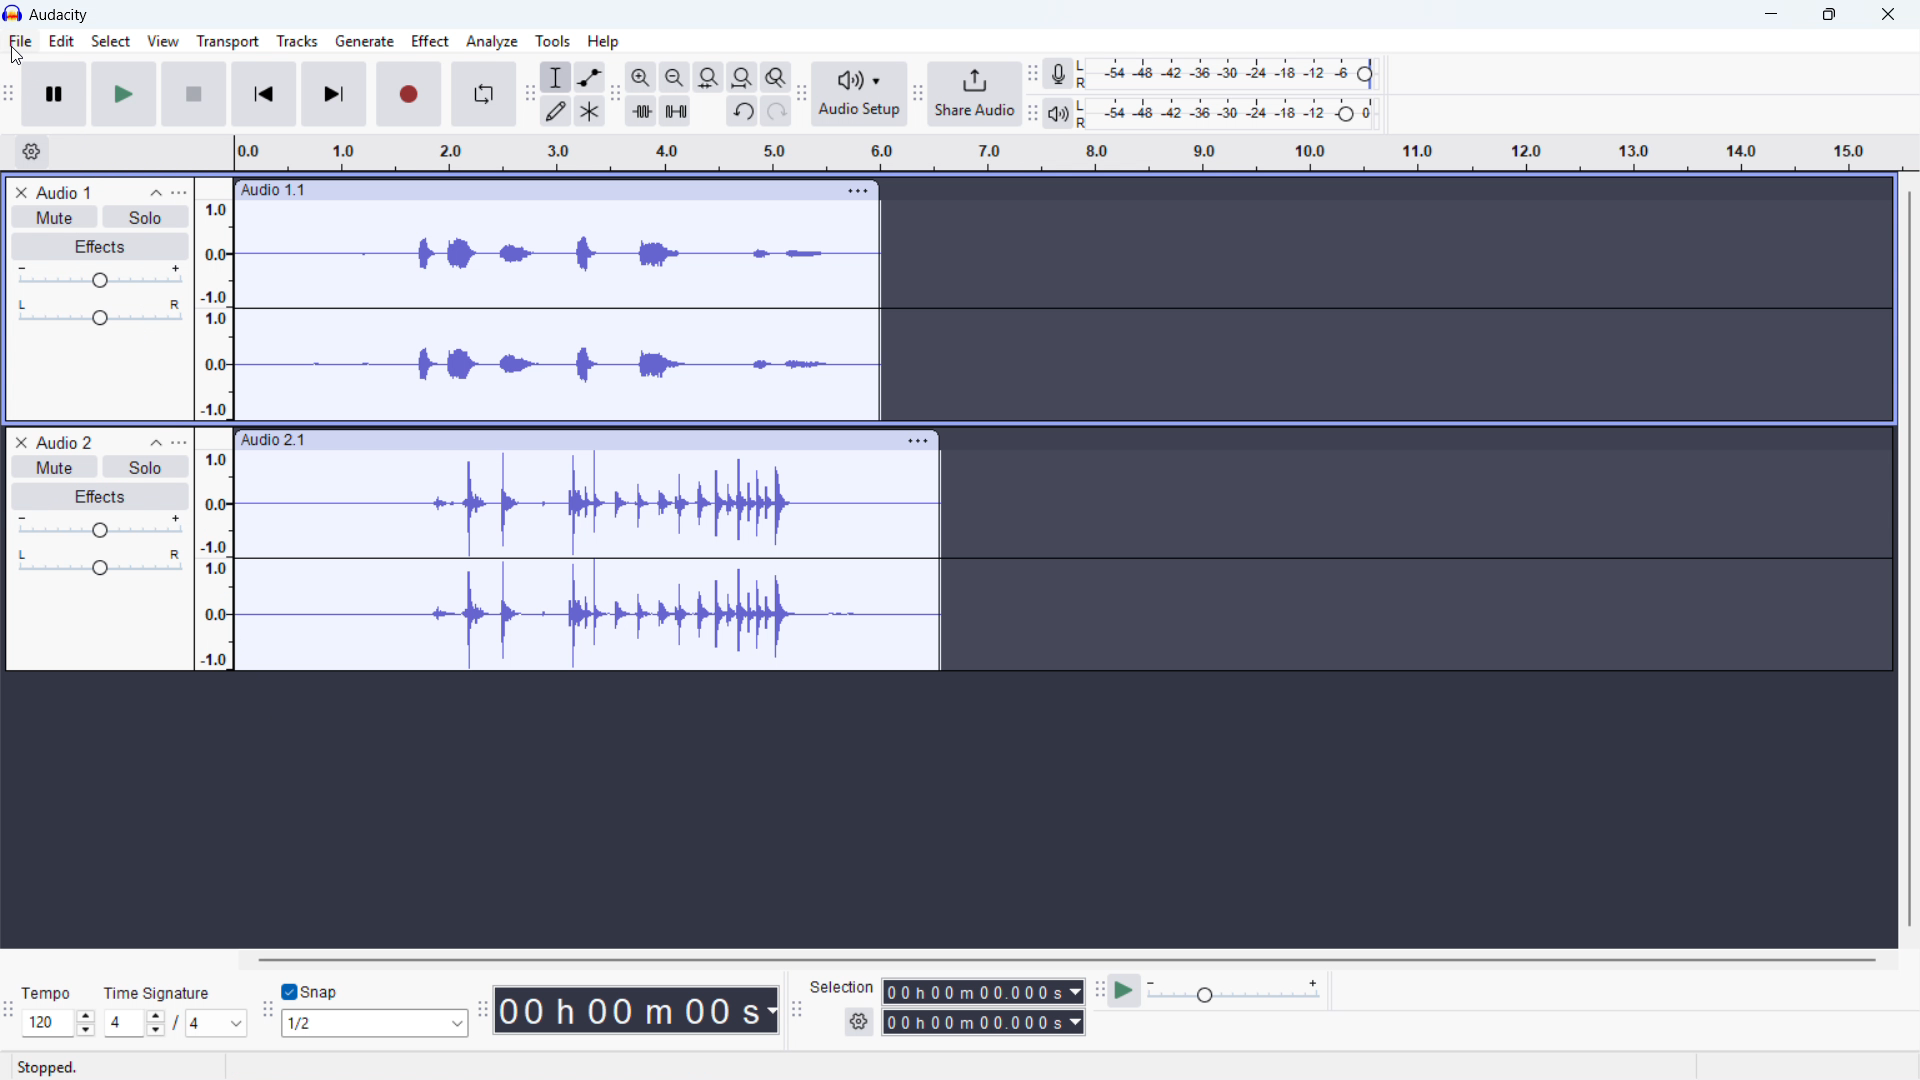 The width and height of the screenshot is (1920, 1080). Describe the element at coordinates (408, 95) in the screenshot. I see `Record ` at that location.